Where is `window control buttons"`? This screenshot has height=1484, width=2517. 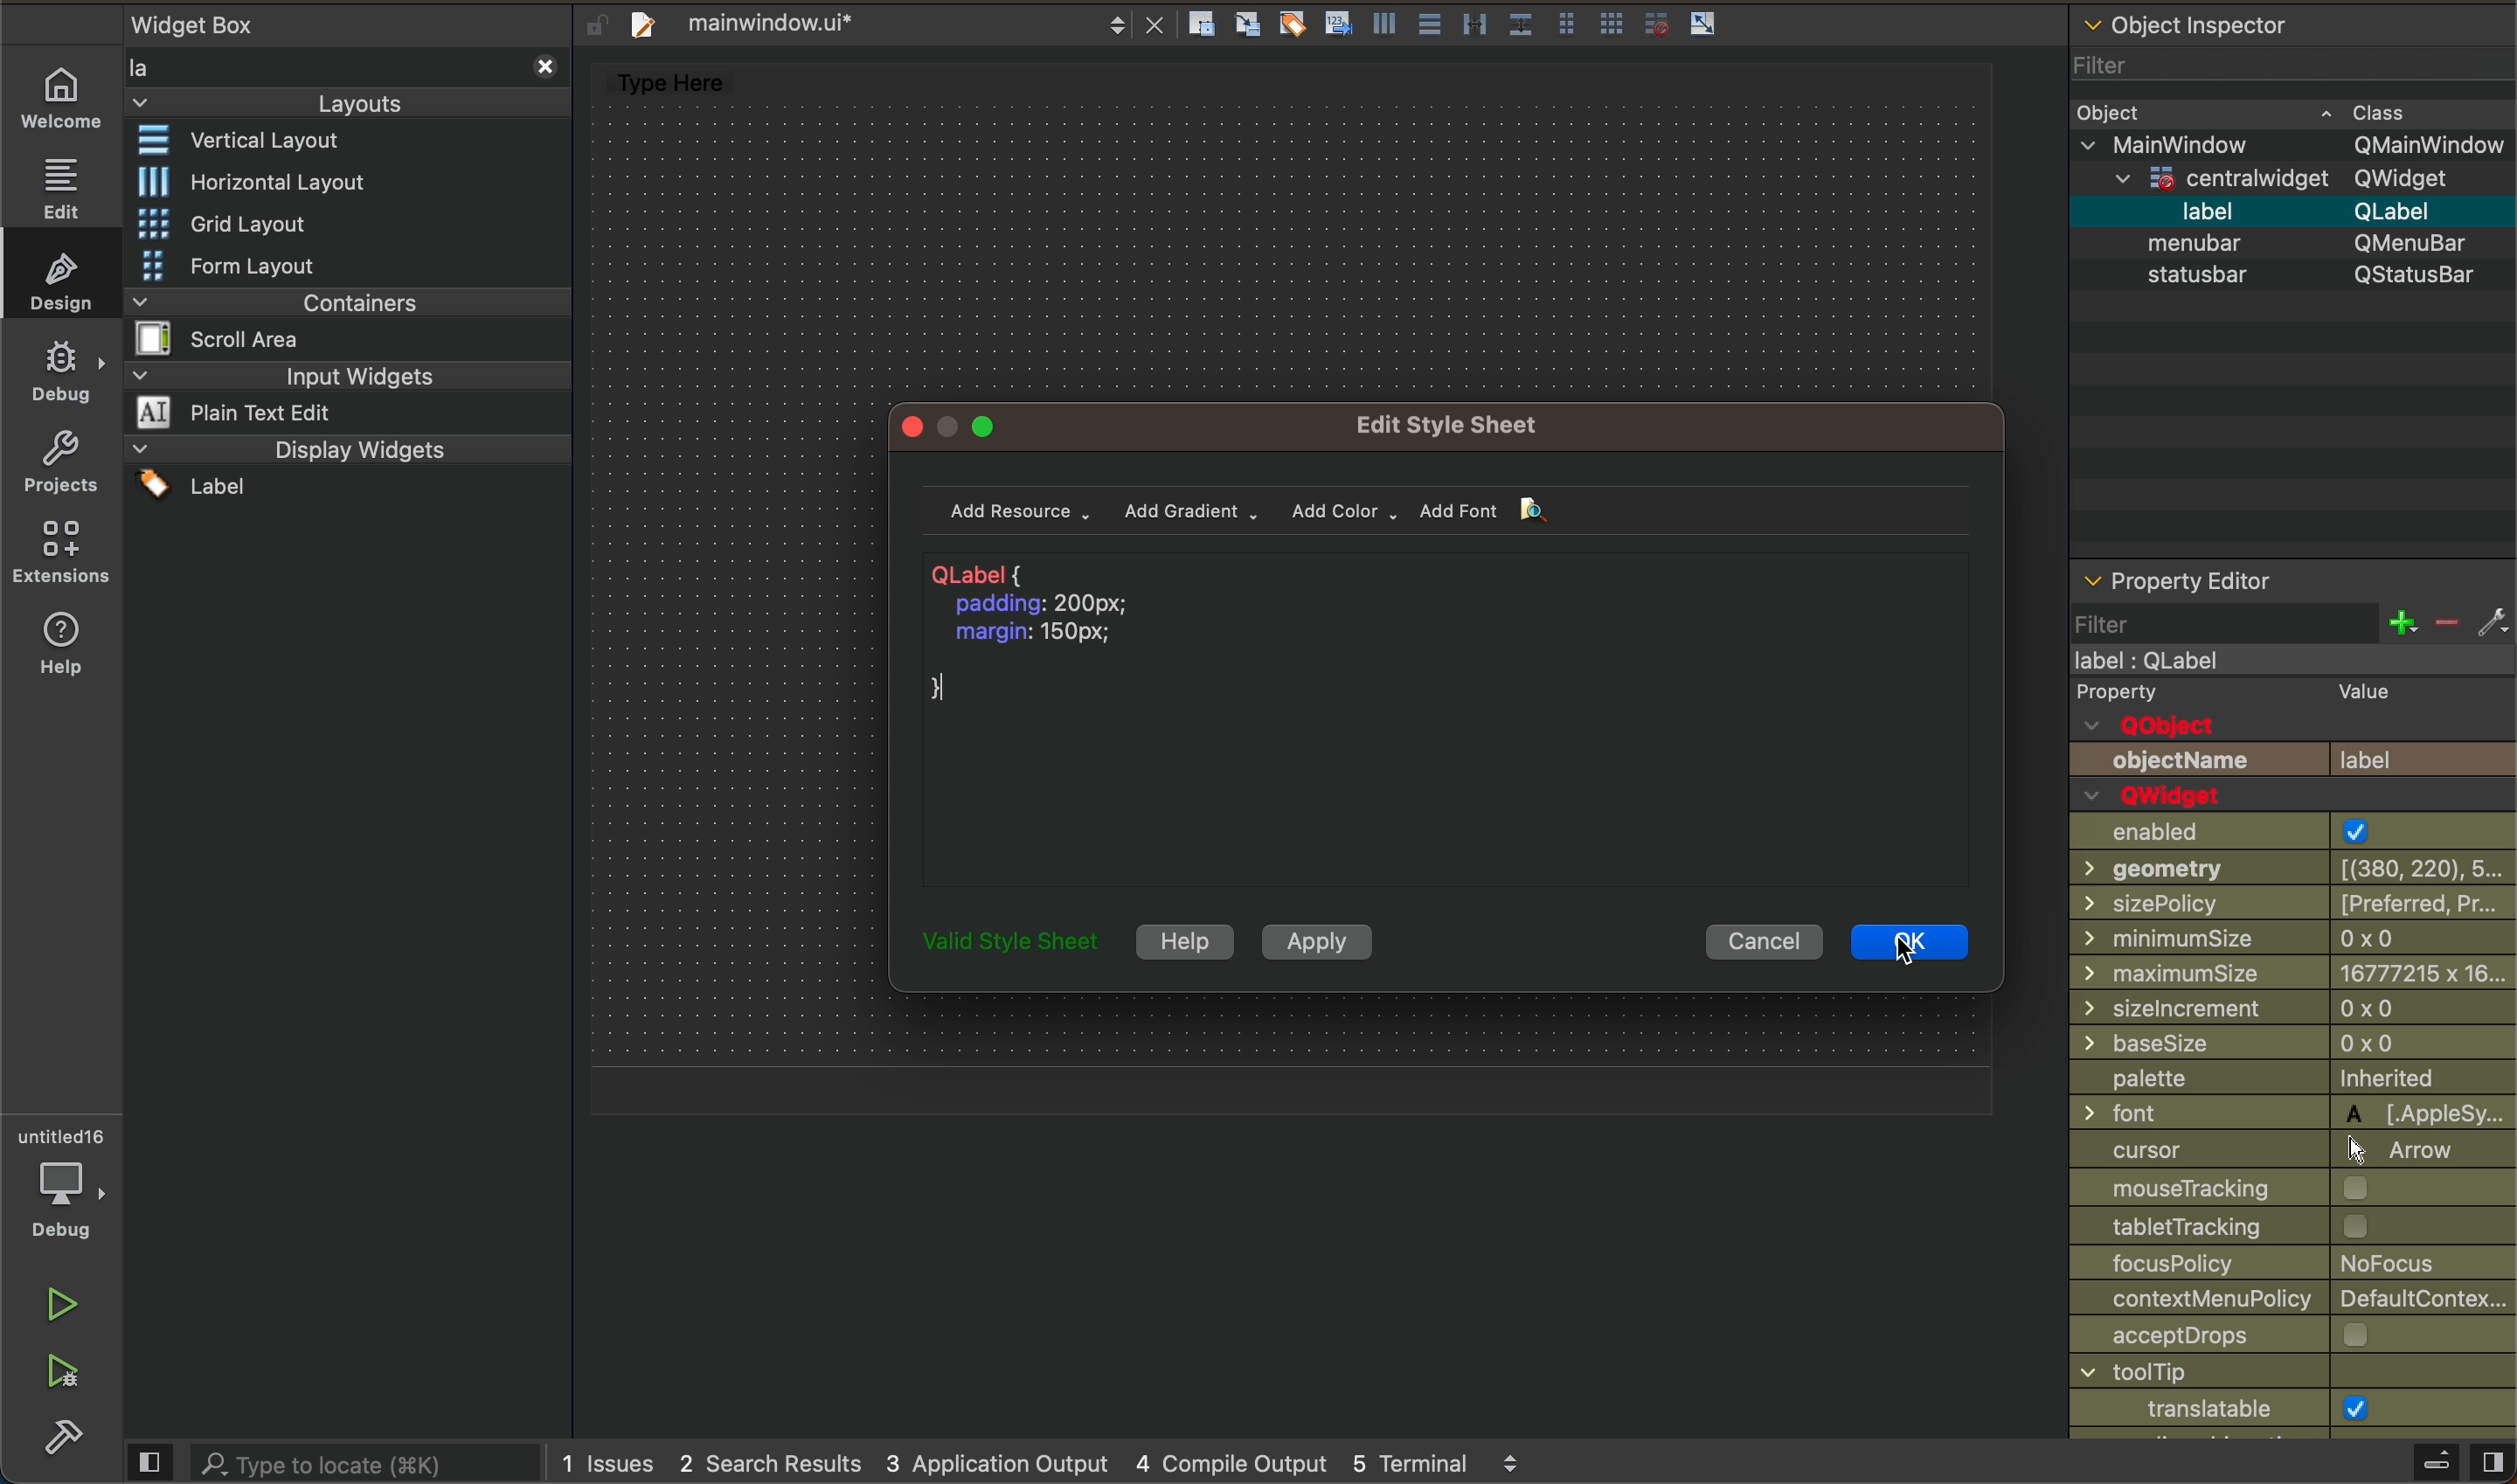
window control buttons" is located at coordinates (960, 428).